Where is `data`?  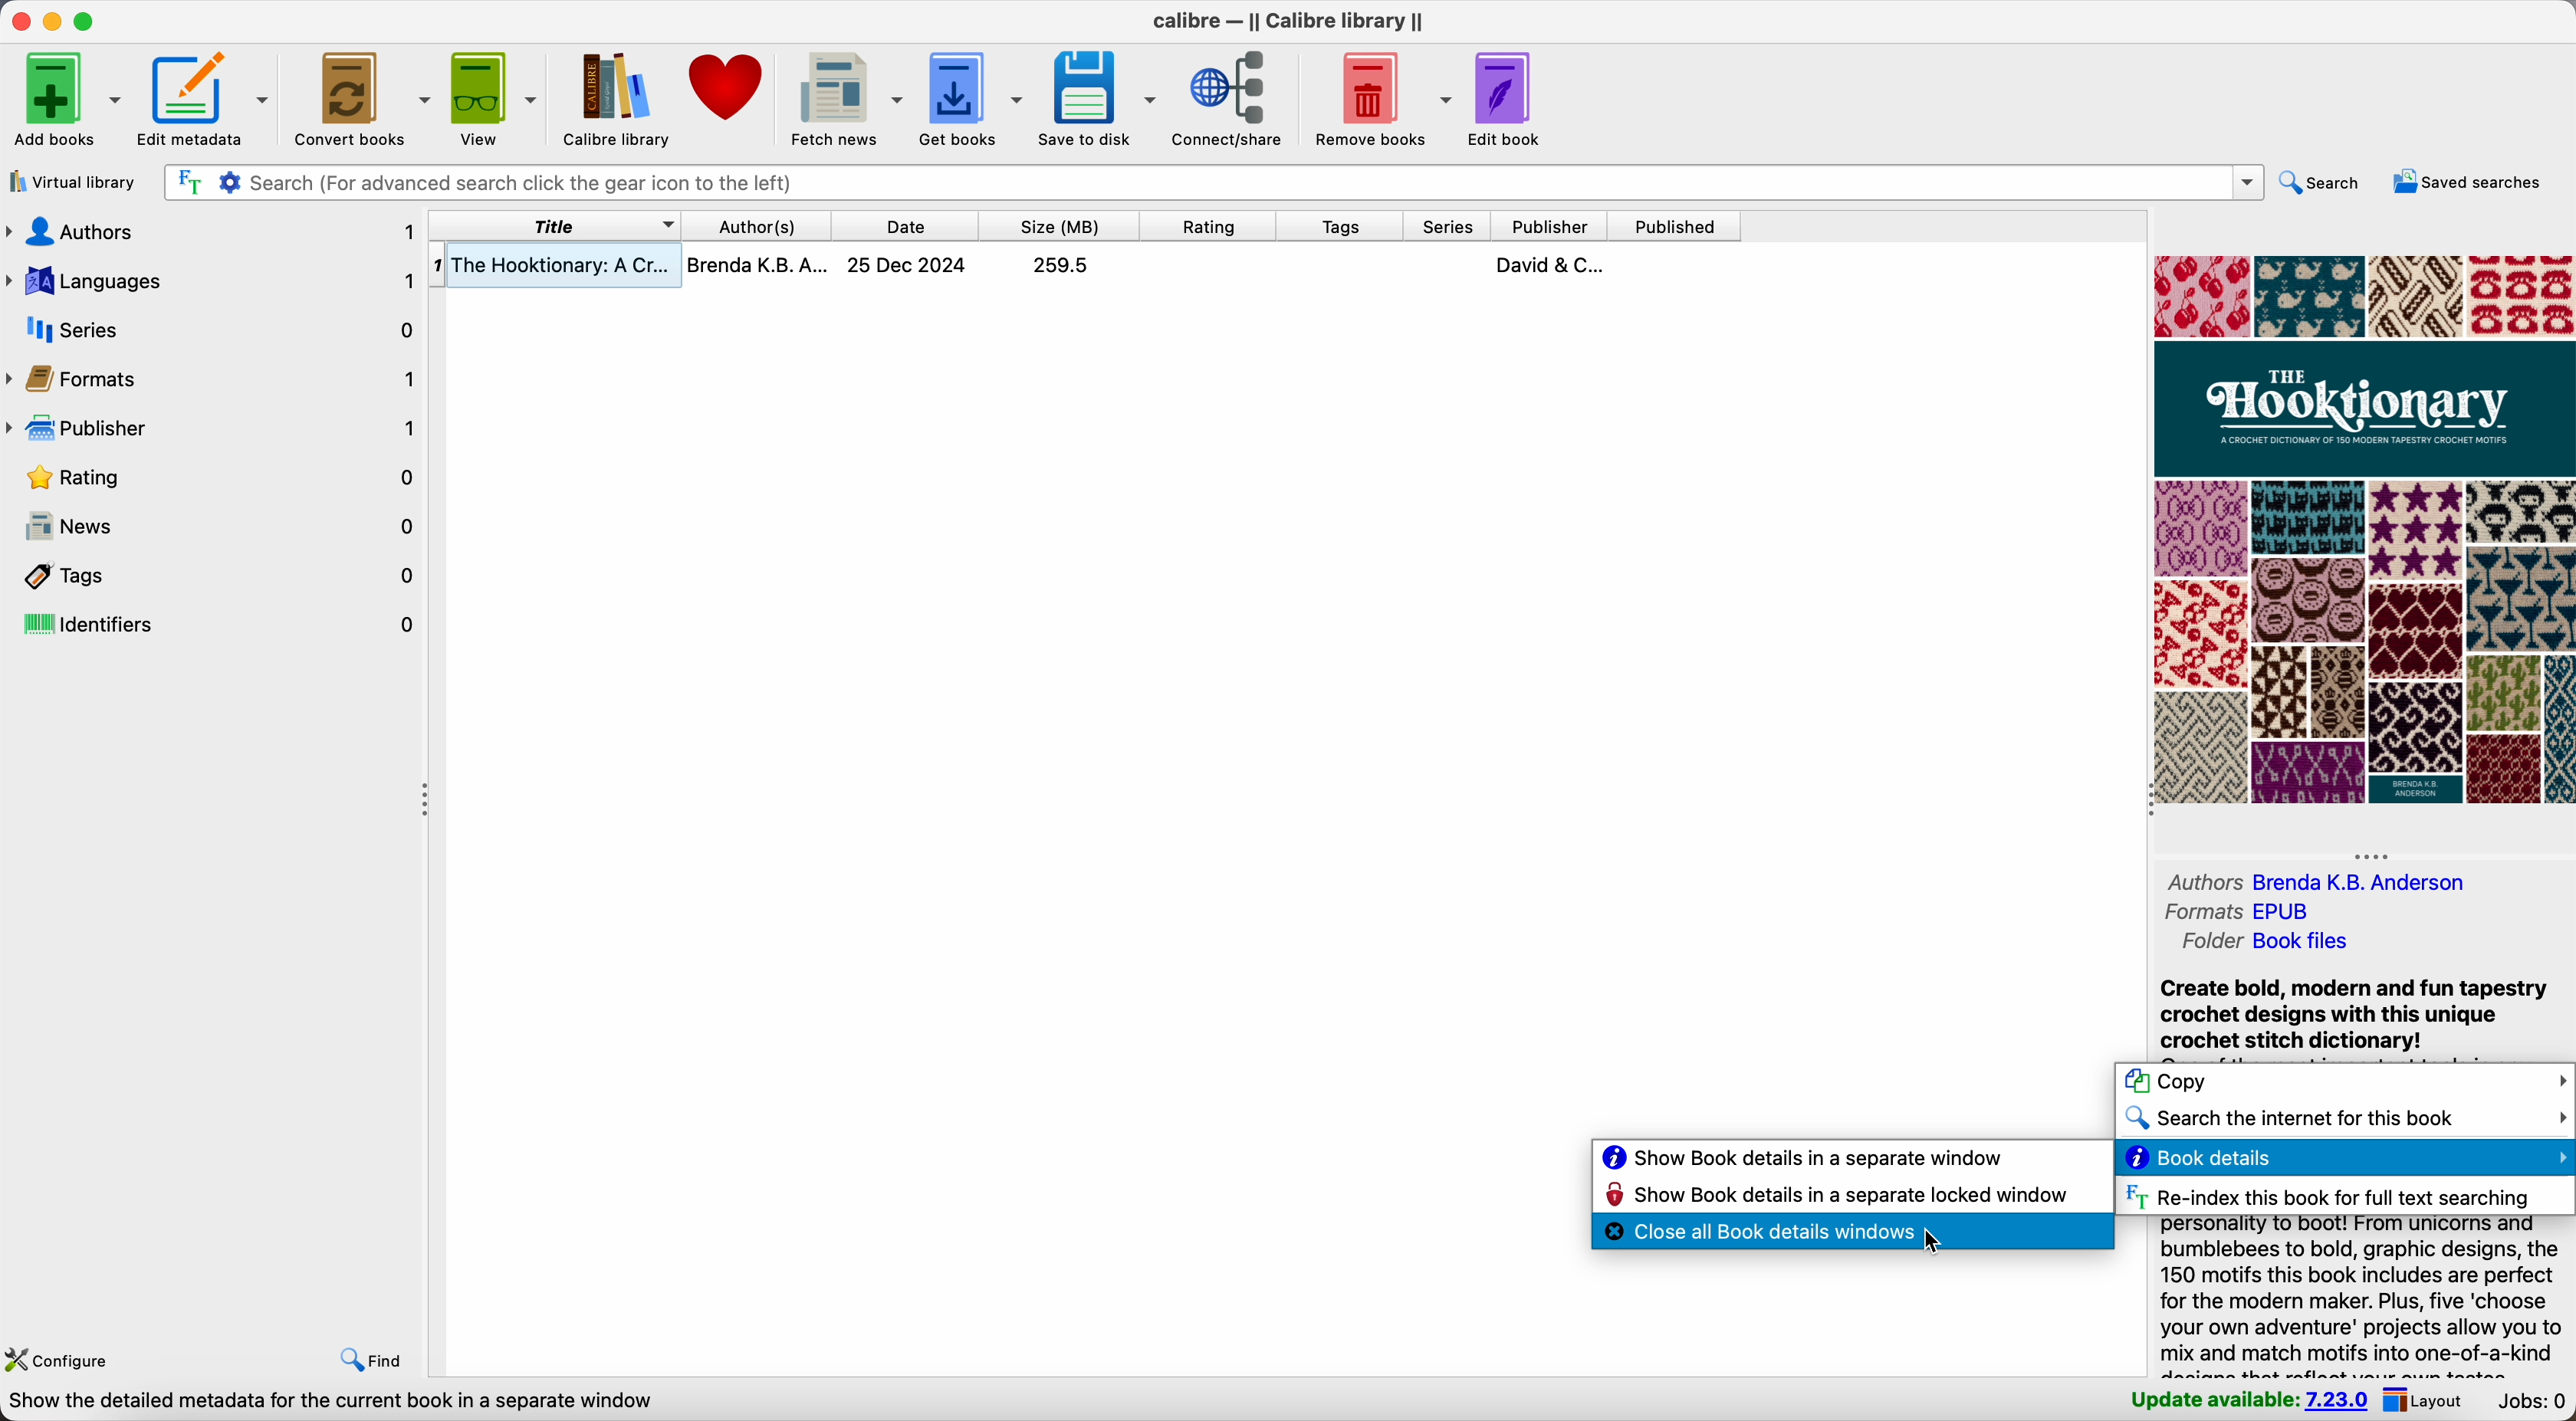
data is located at coordinates (330, 1403).